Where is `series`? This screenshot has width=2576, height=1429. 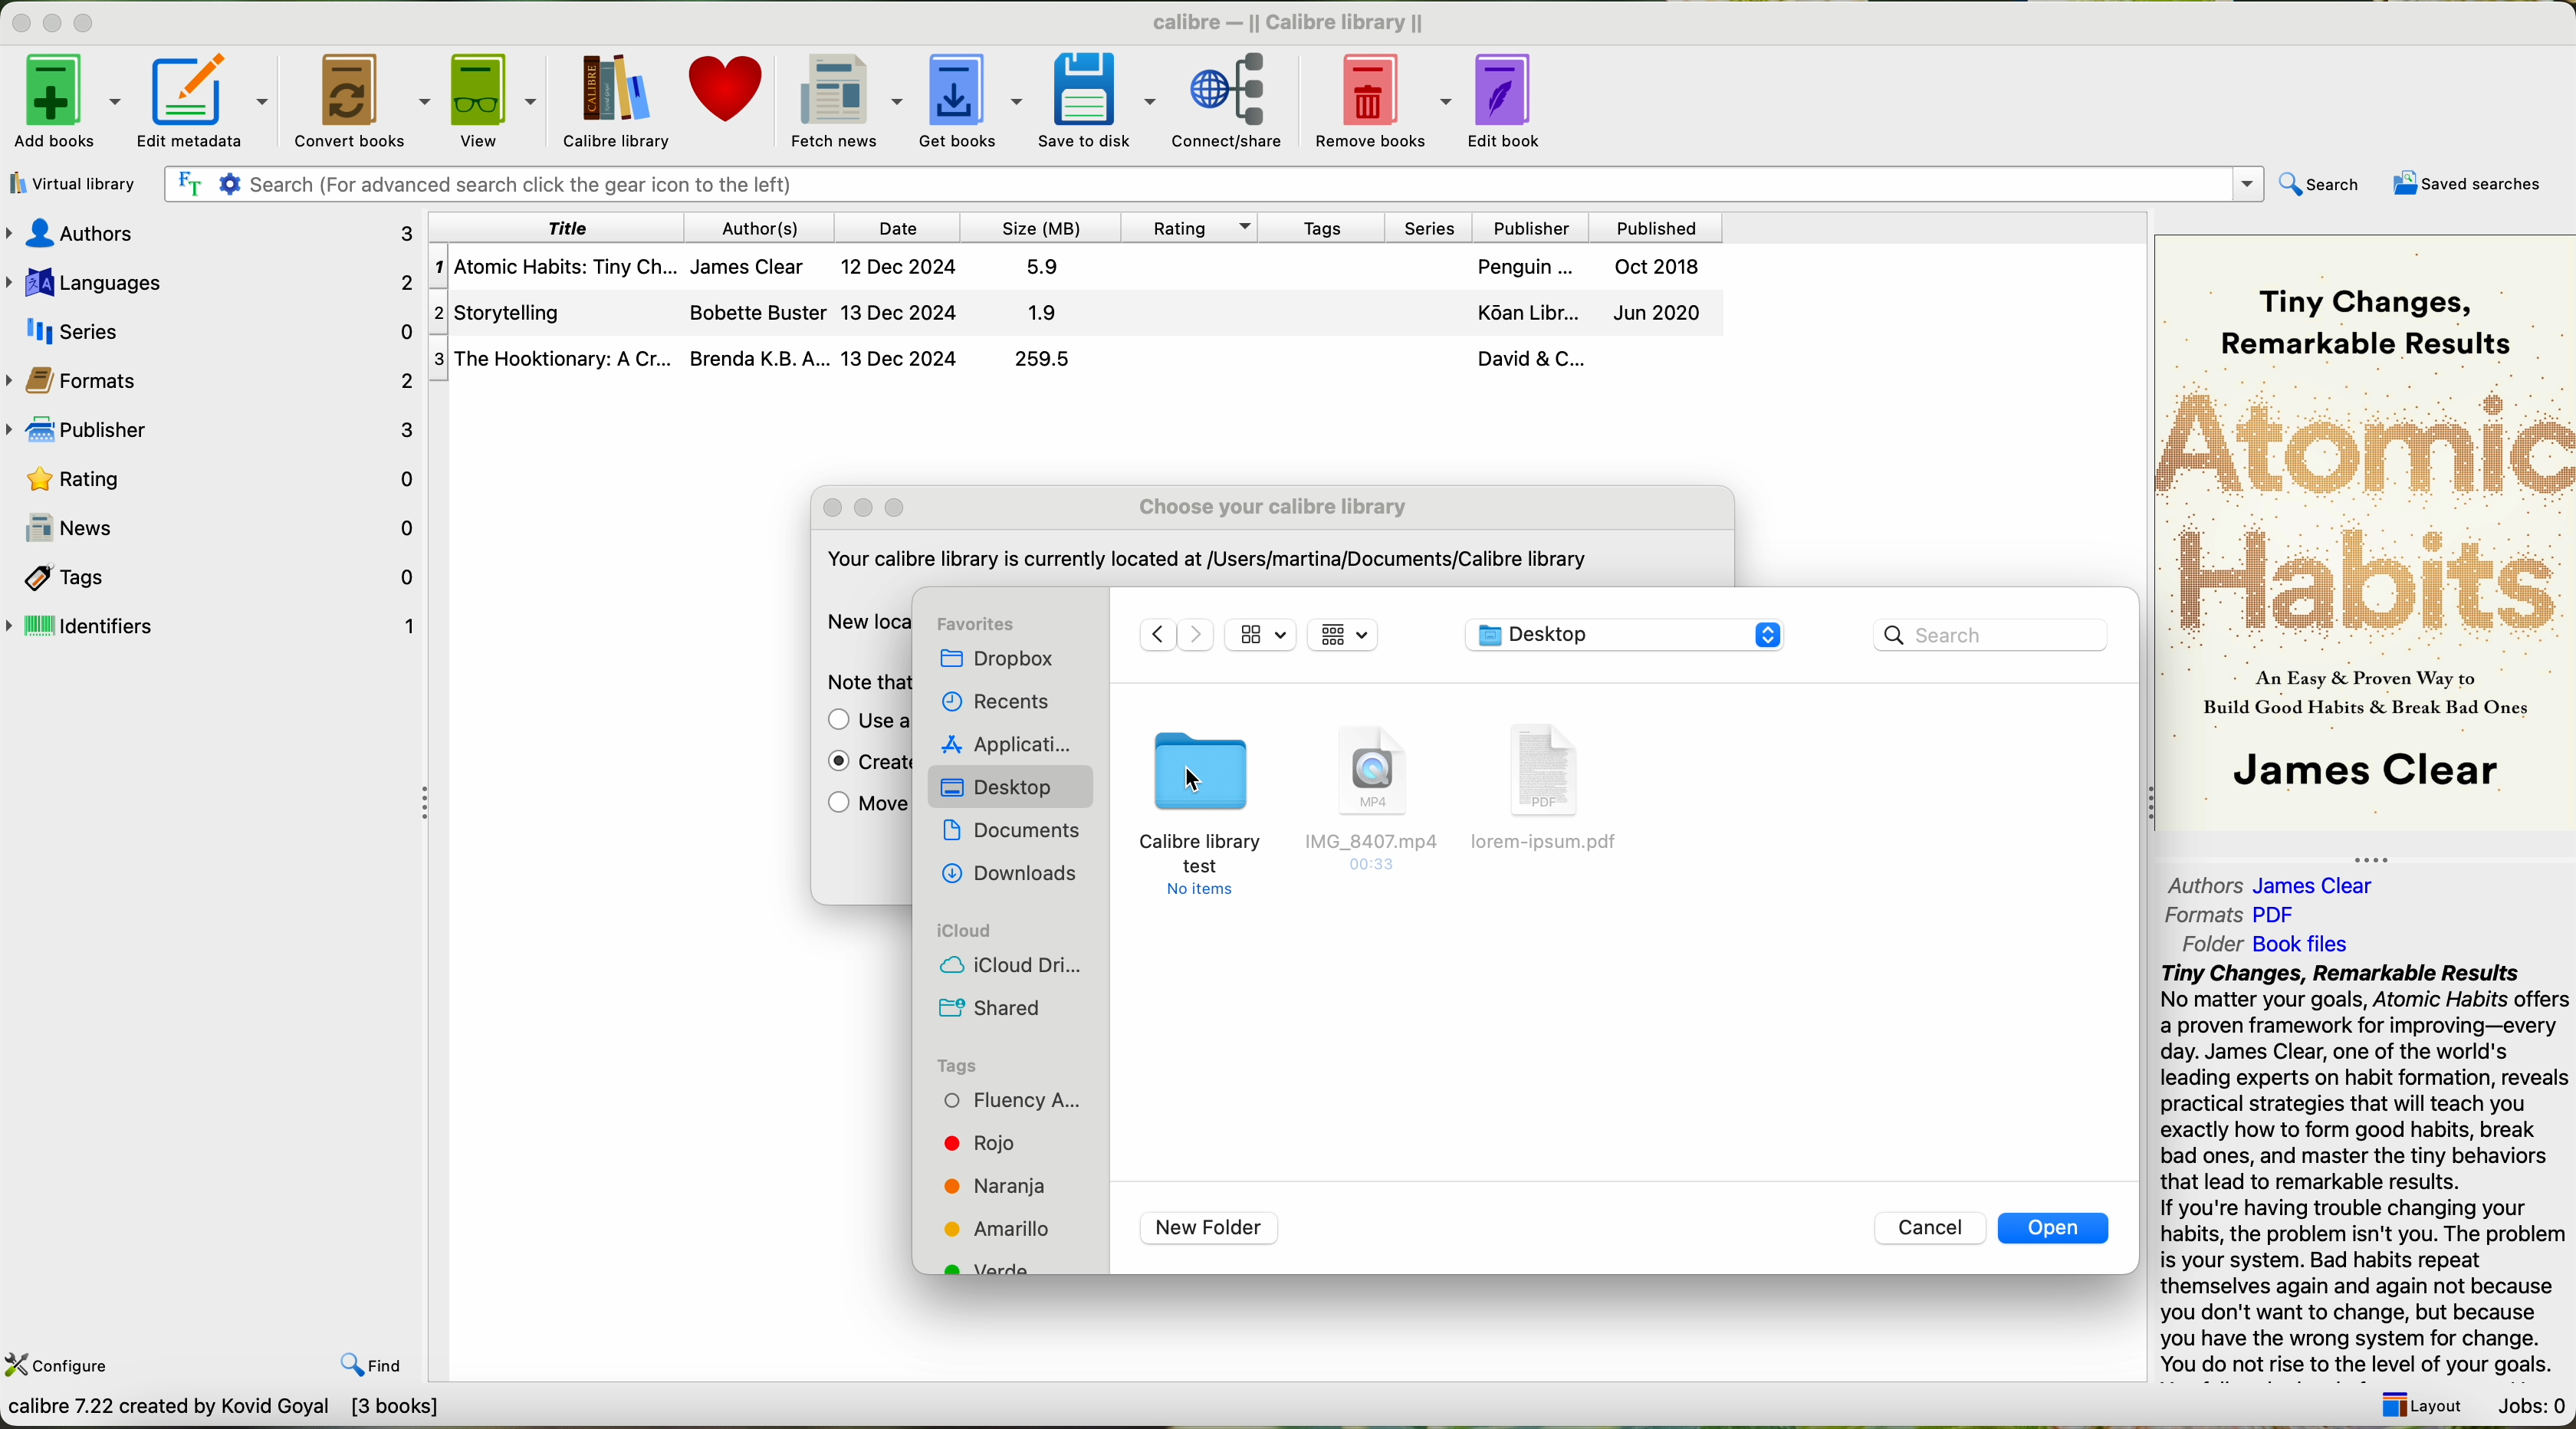 series is located at coordinates (1423, 226).